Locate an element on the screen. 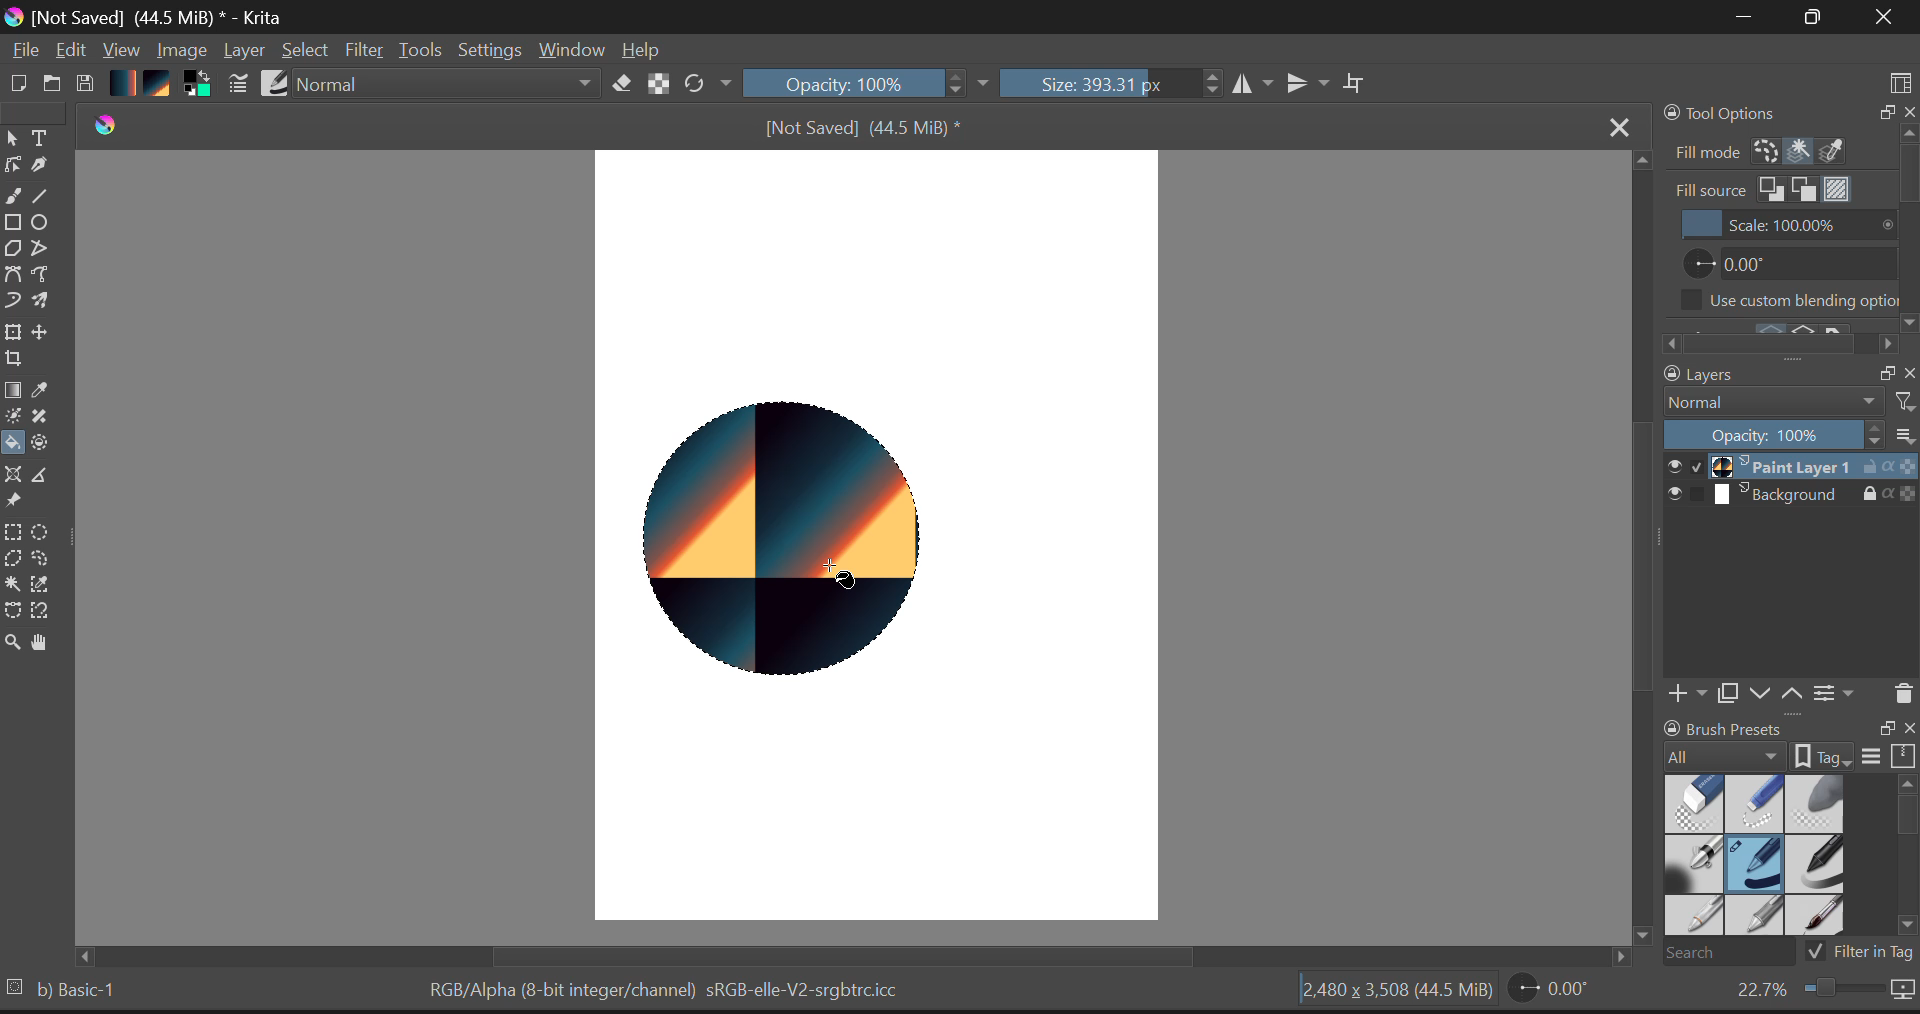 Image resolution: width=1920 pixels, height=1014 pixels. Select is located at coordinates (308, 51).